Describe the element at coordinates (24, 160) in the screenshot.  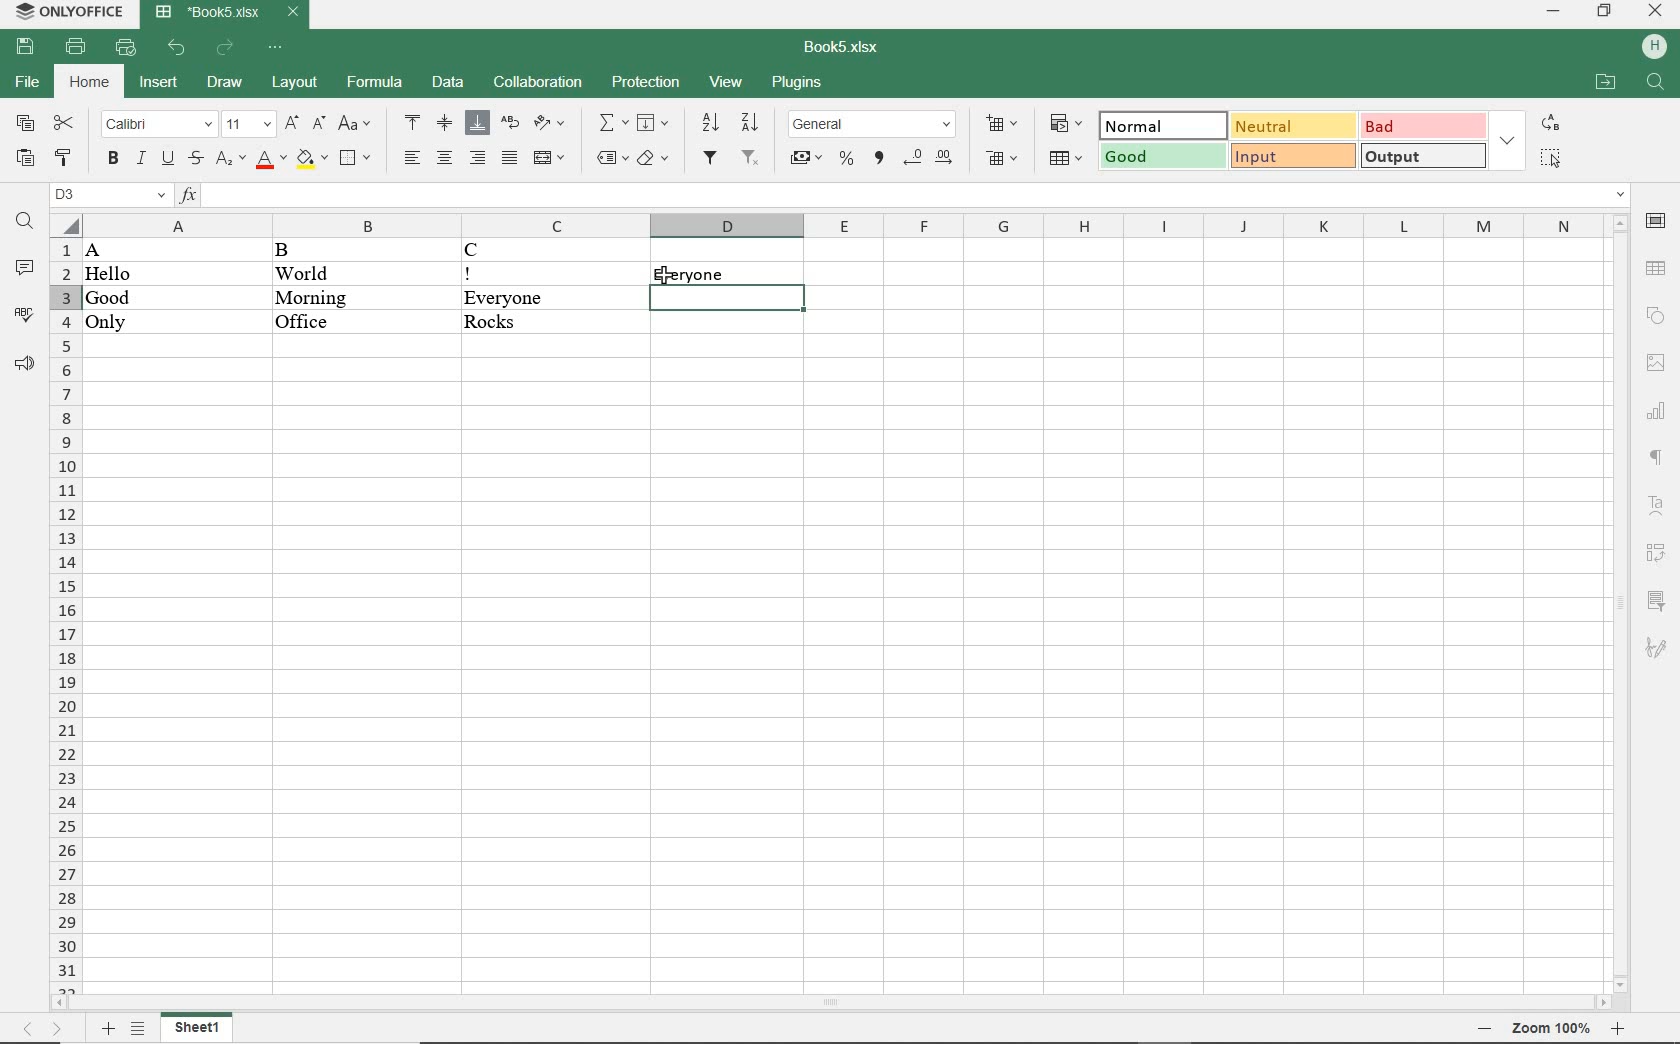
I see `paste` at that location.